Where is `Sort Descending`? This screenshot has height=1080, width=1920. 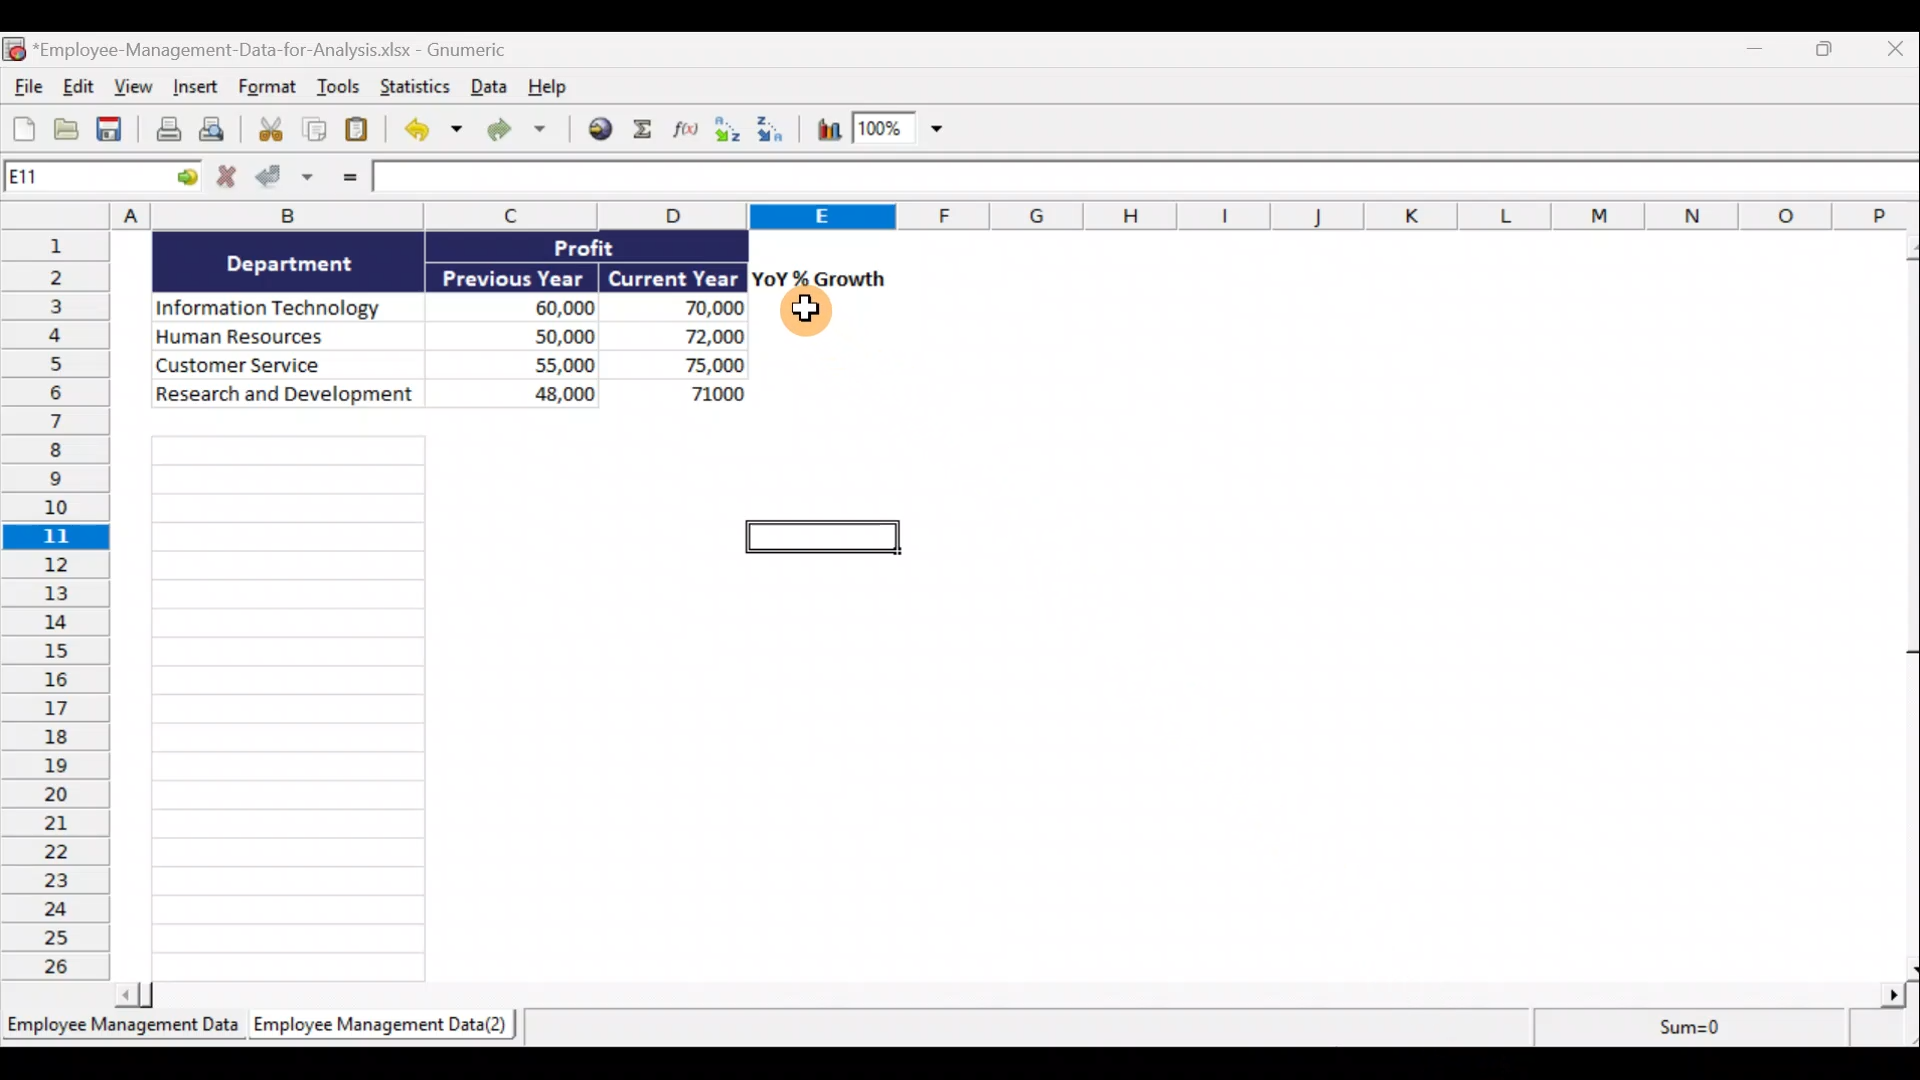
Sort Descending is located at coordinates (774, 132).